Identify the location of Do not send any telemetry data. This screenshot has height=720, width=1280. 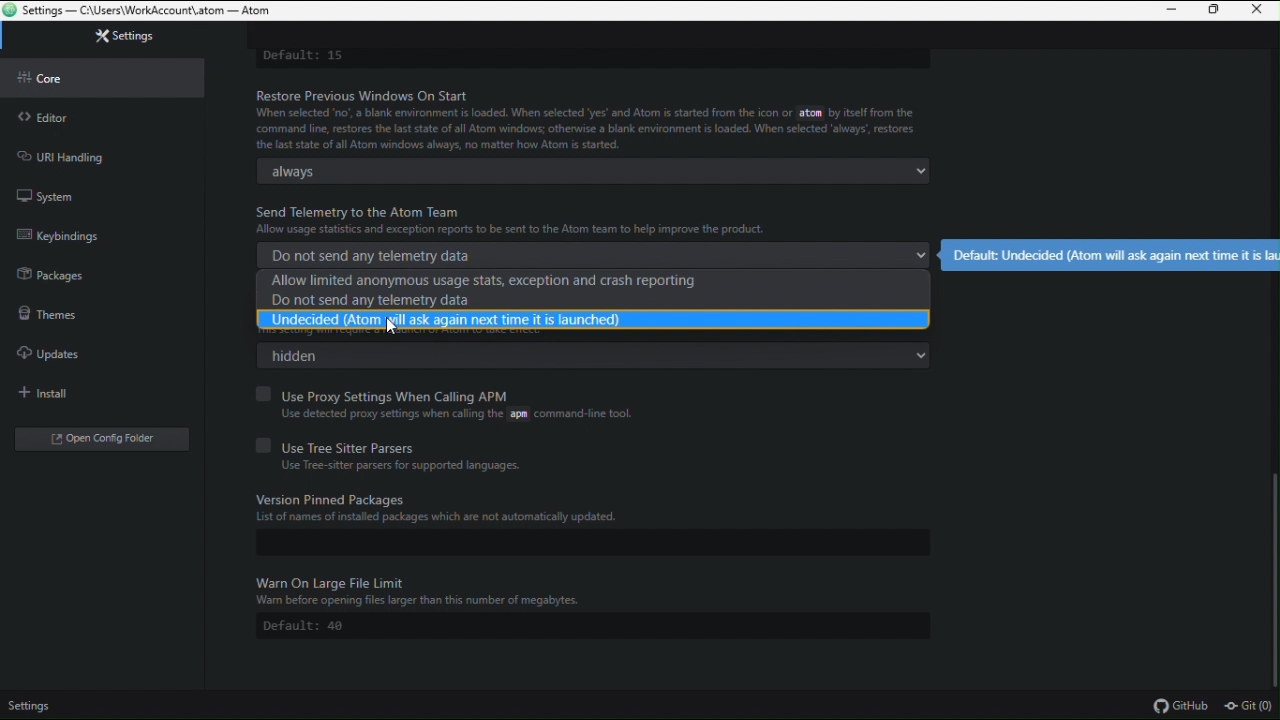
(595, 256).